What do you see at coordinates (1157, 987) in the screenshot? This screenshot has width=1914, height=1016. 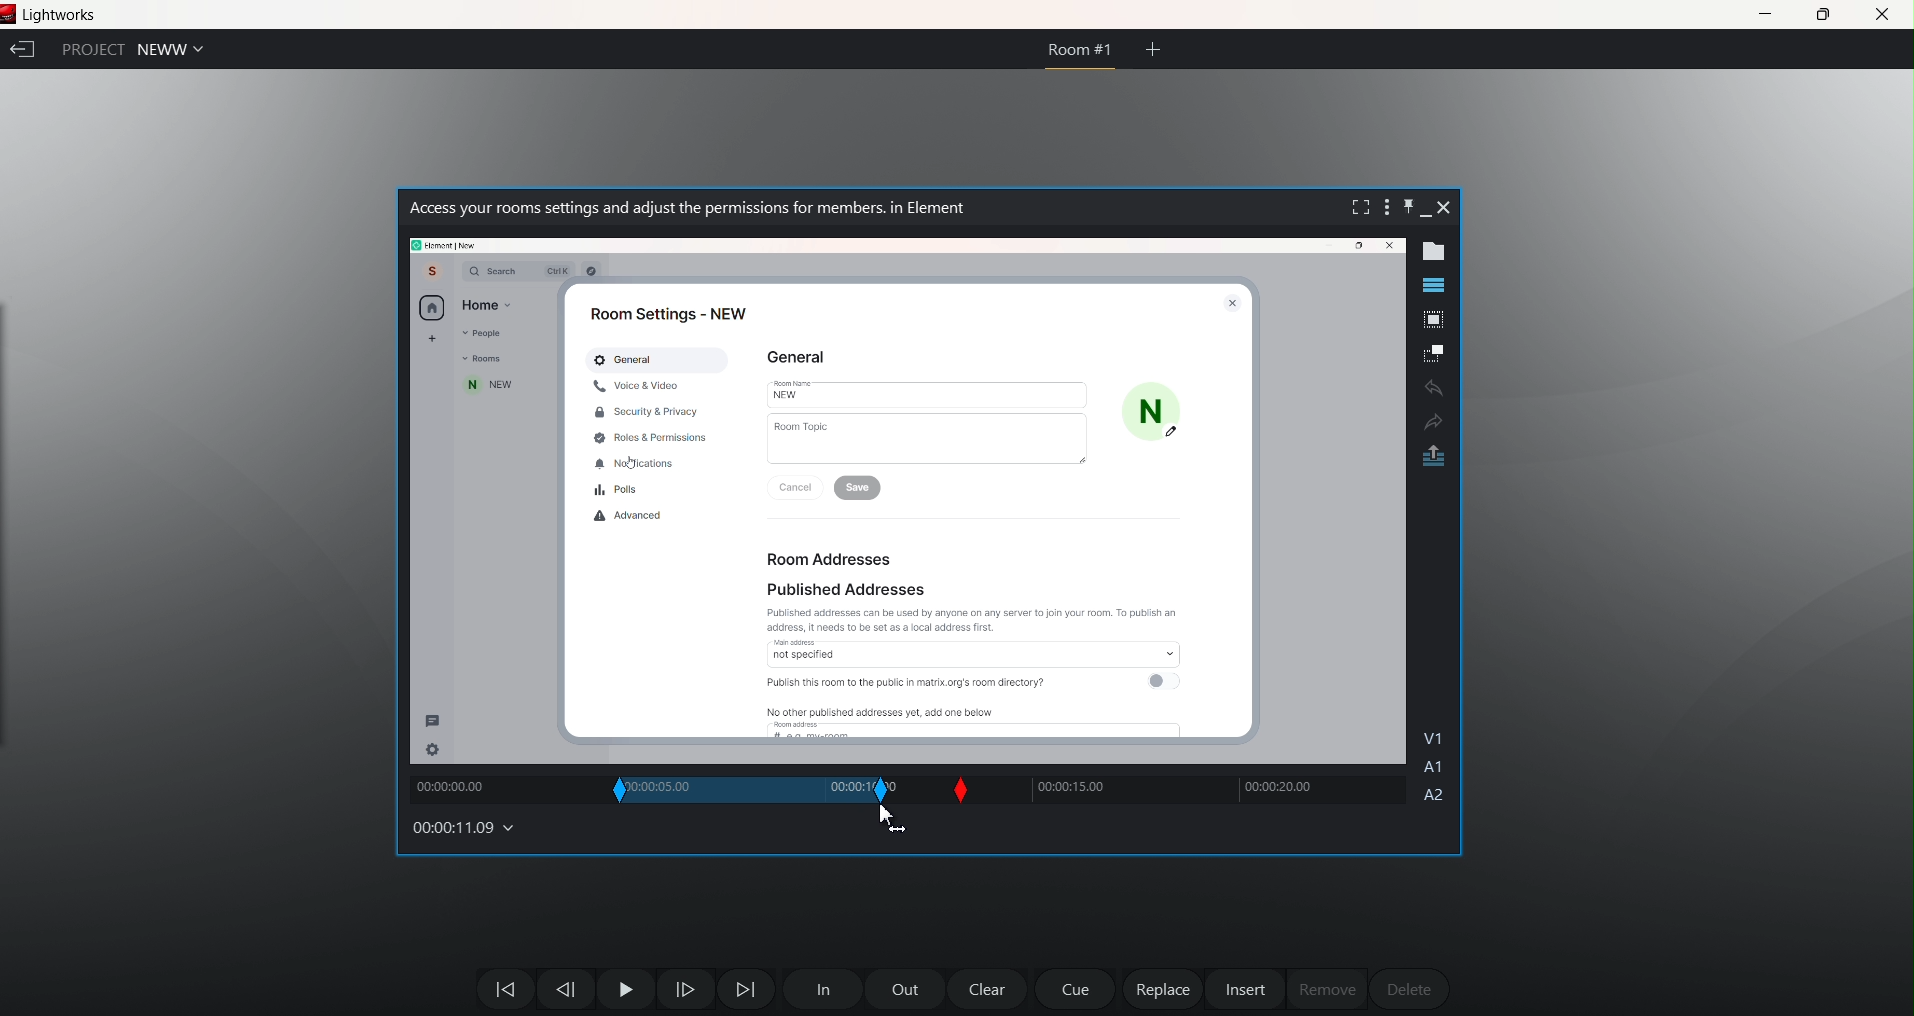 I see `replace` at bounding box center [1157, 987].